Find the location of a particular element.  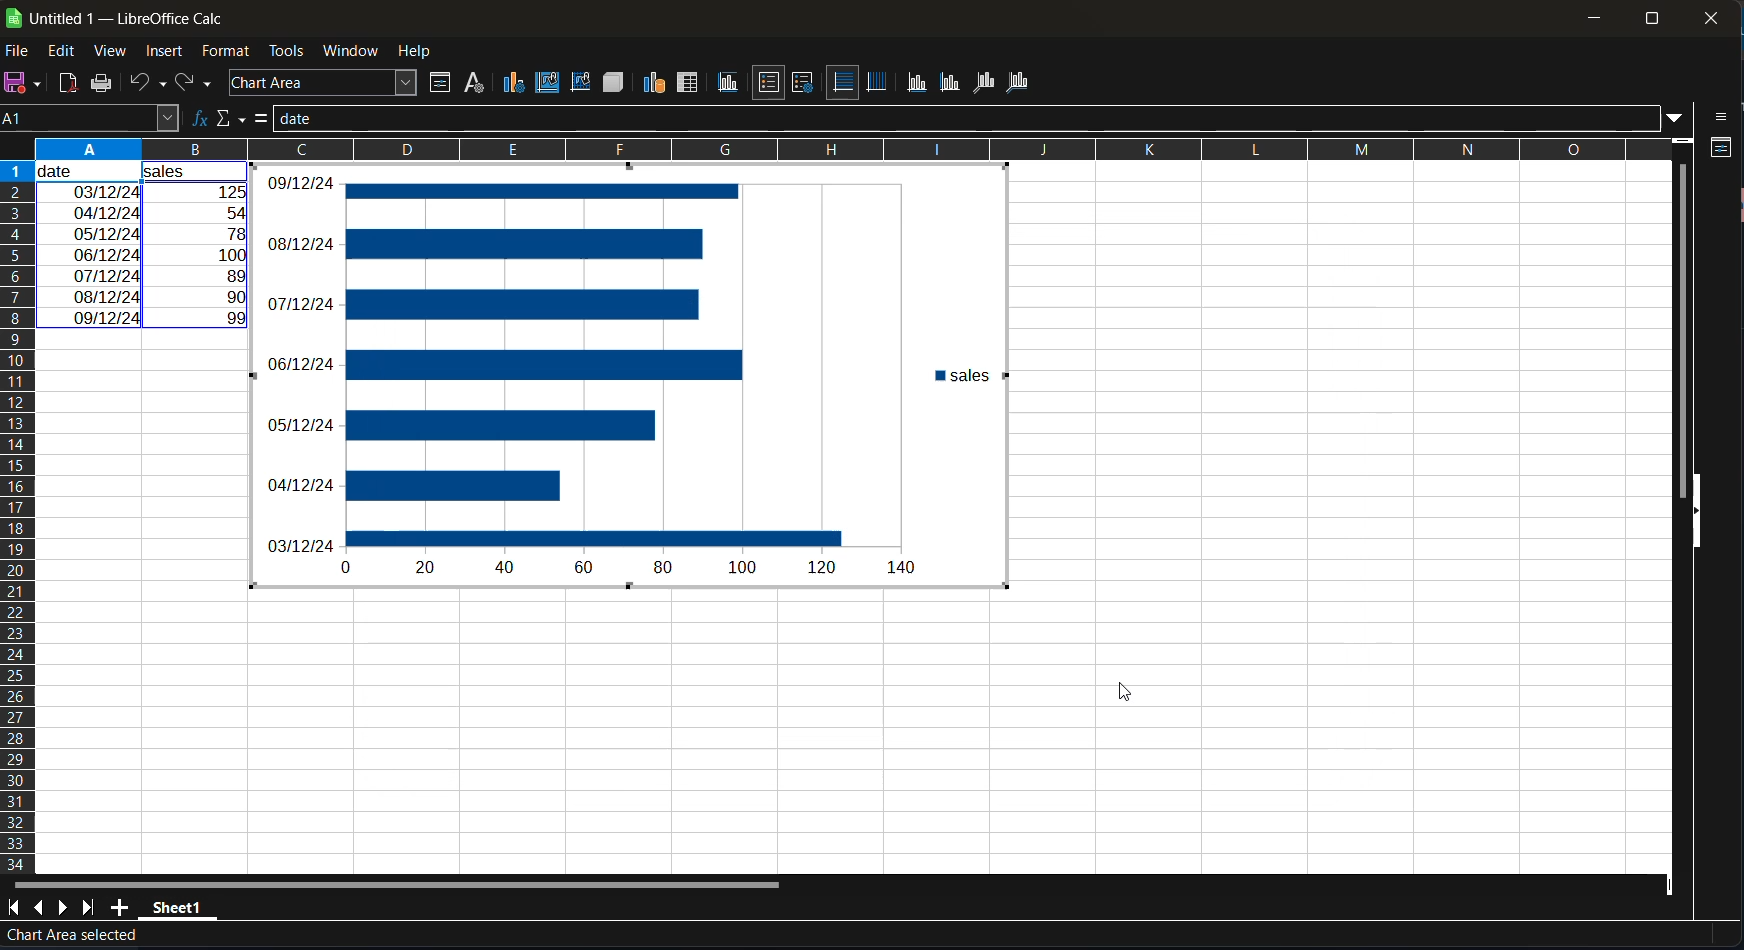

save is located at coordinates (26, 83).